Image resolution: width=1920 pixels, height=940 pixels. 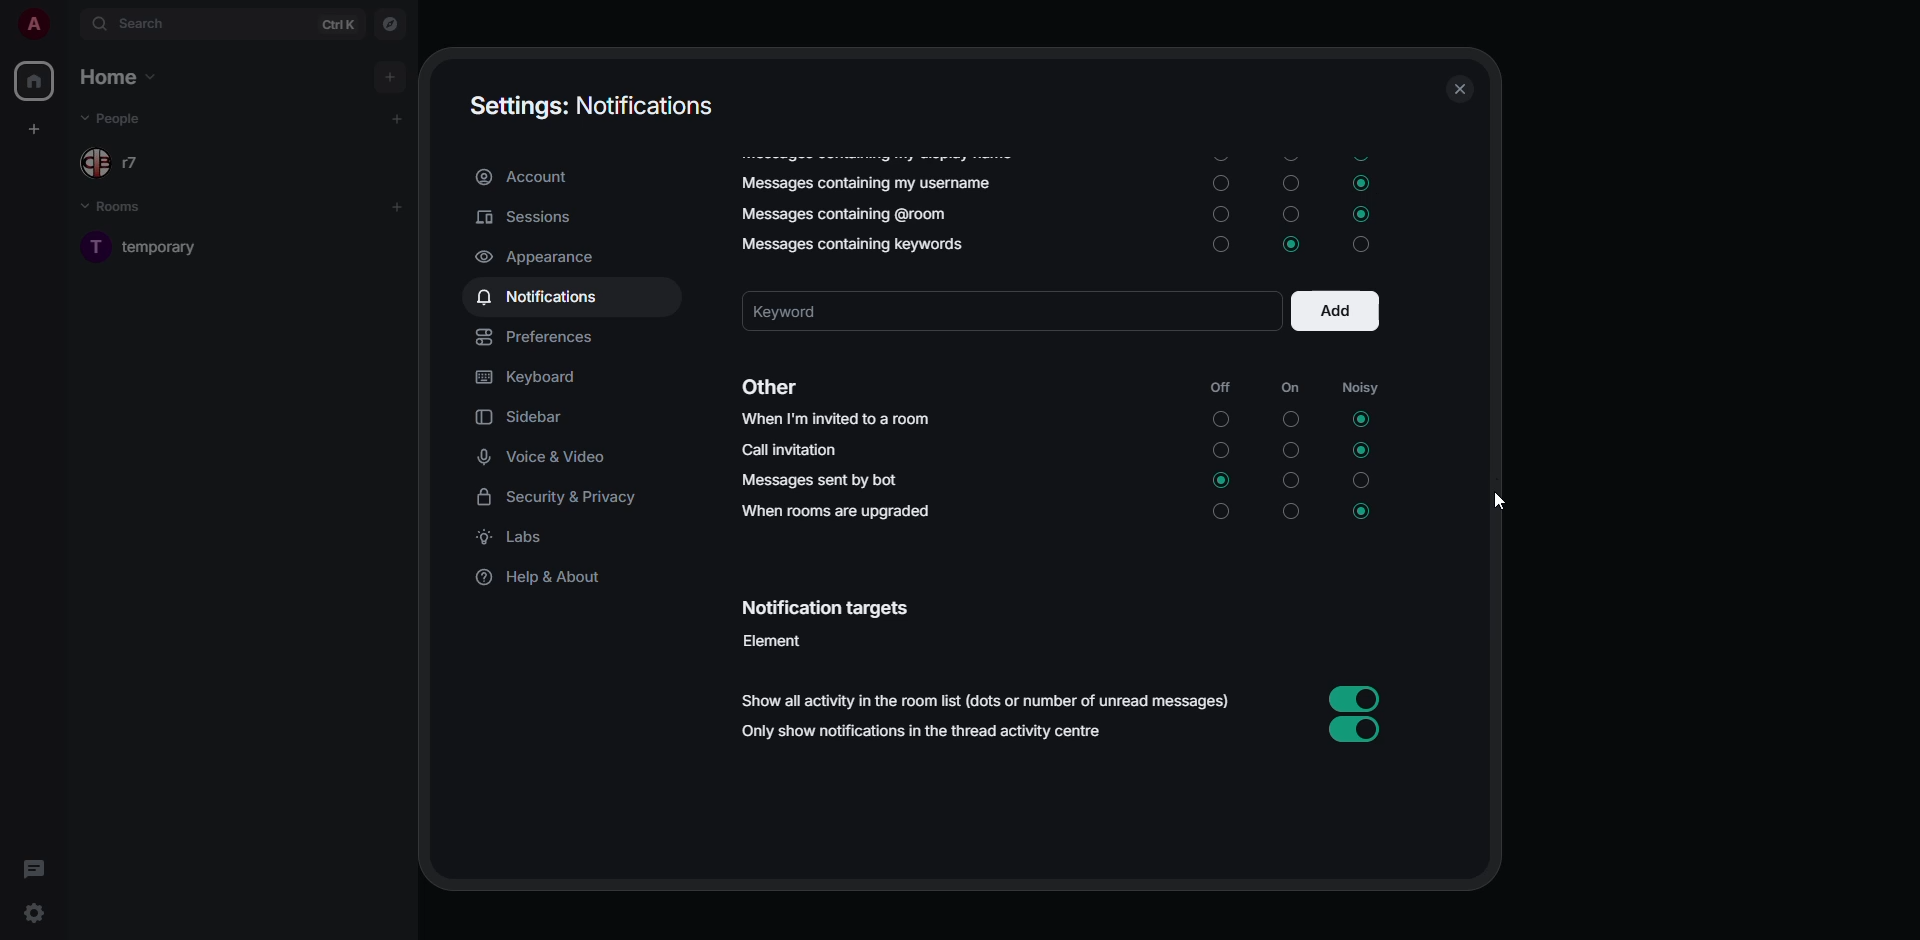 I want to click on off, so click(x=1291, y=214).